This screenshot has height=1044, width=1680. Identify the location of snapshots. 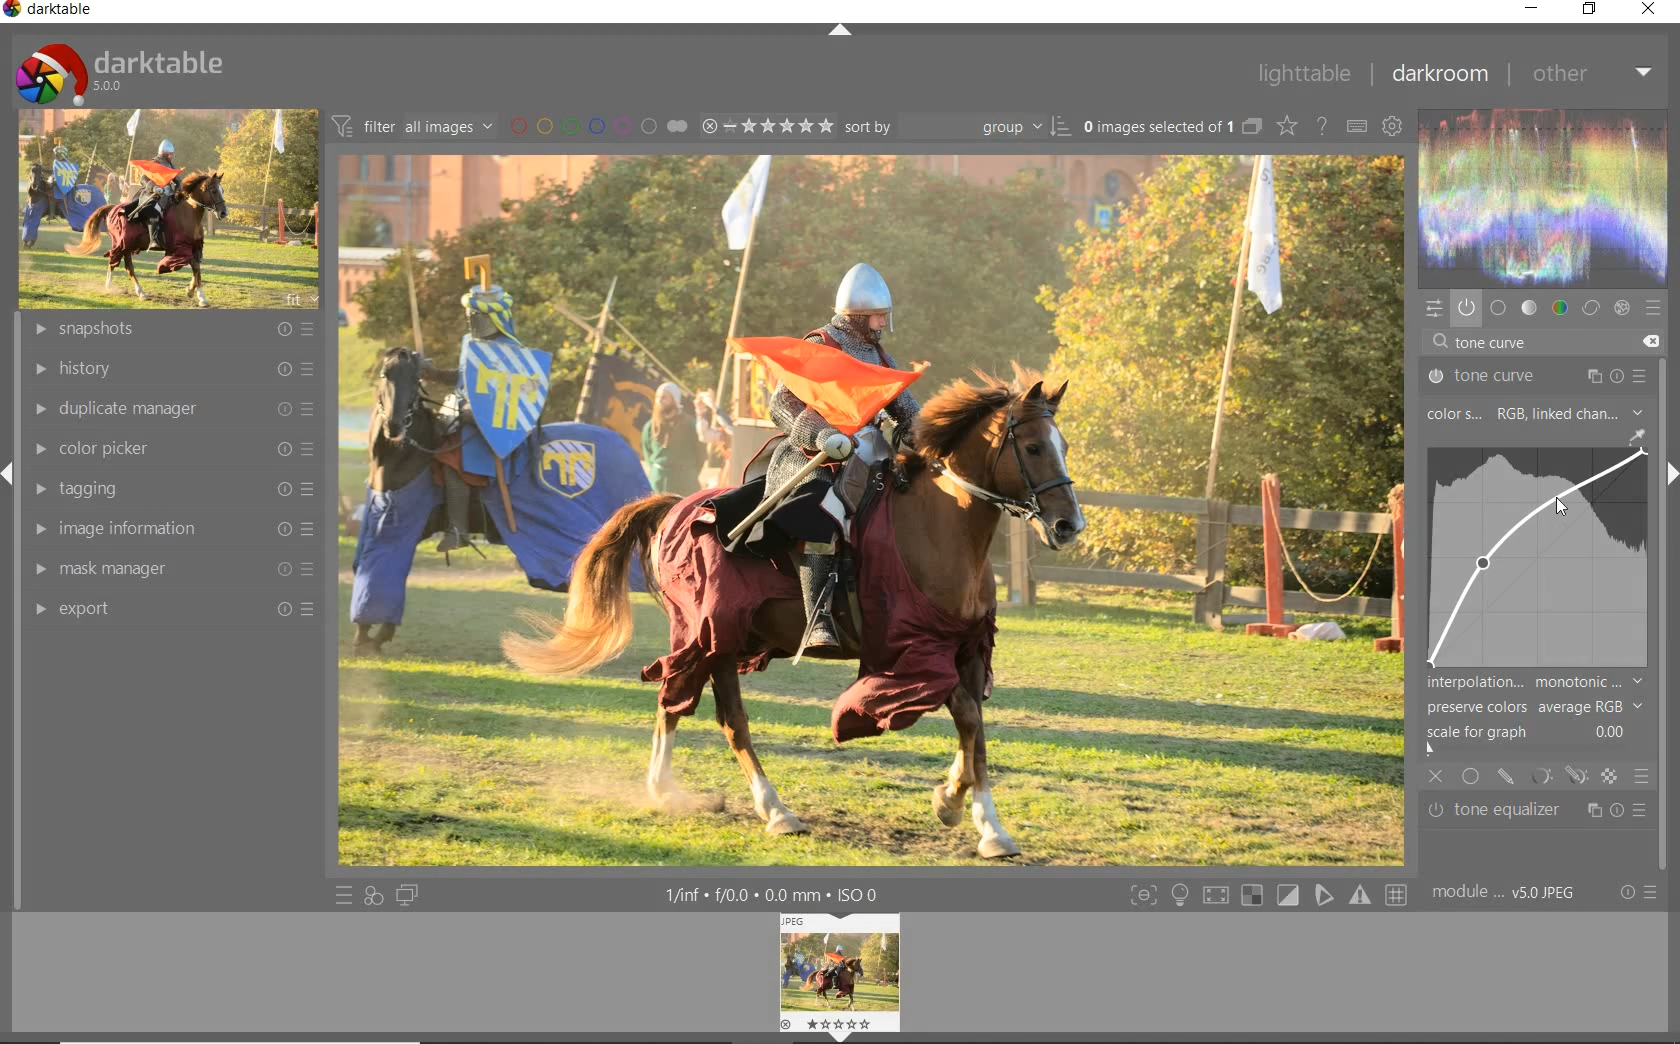
(176, 330).